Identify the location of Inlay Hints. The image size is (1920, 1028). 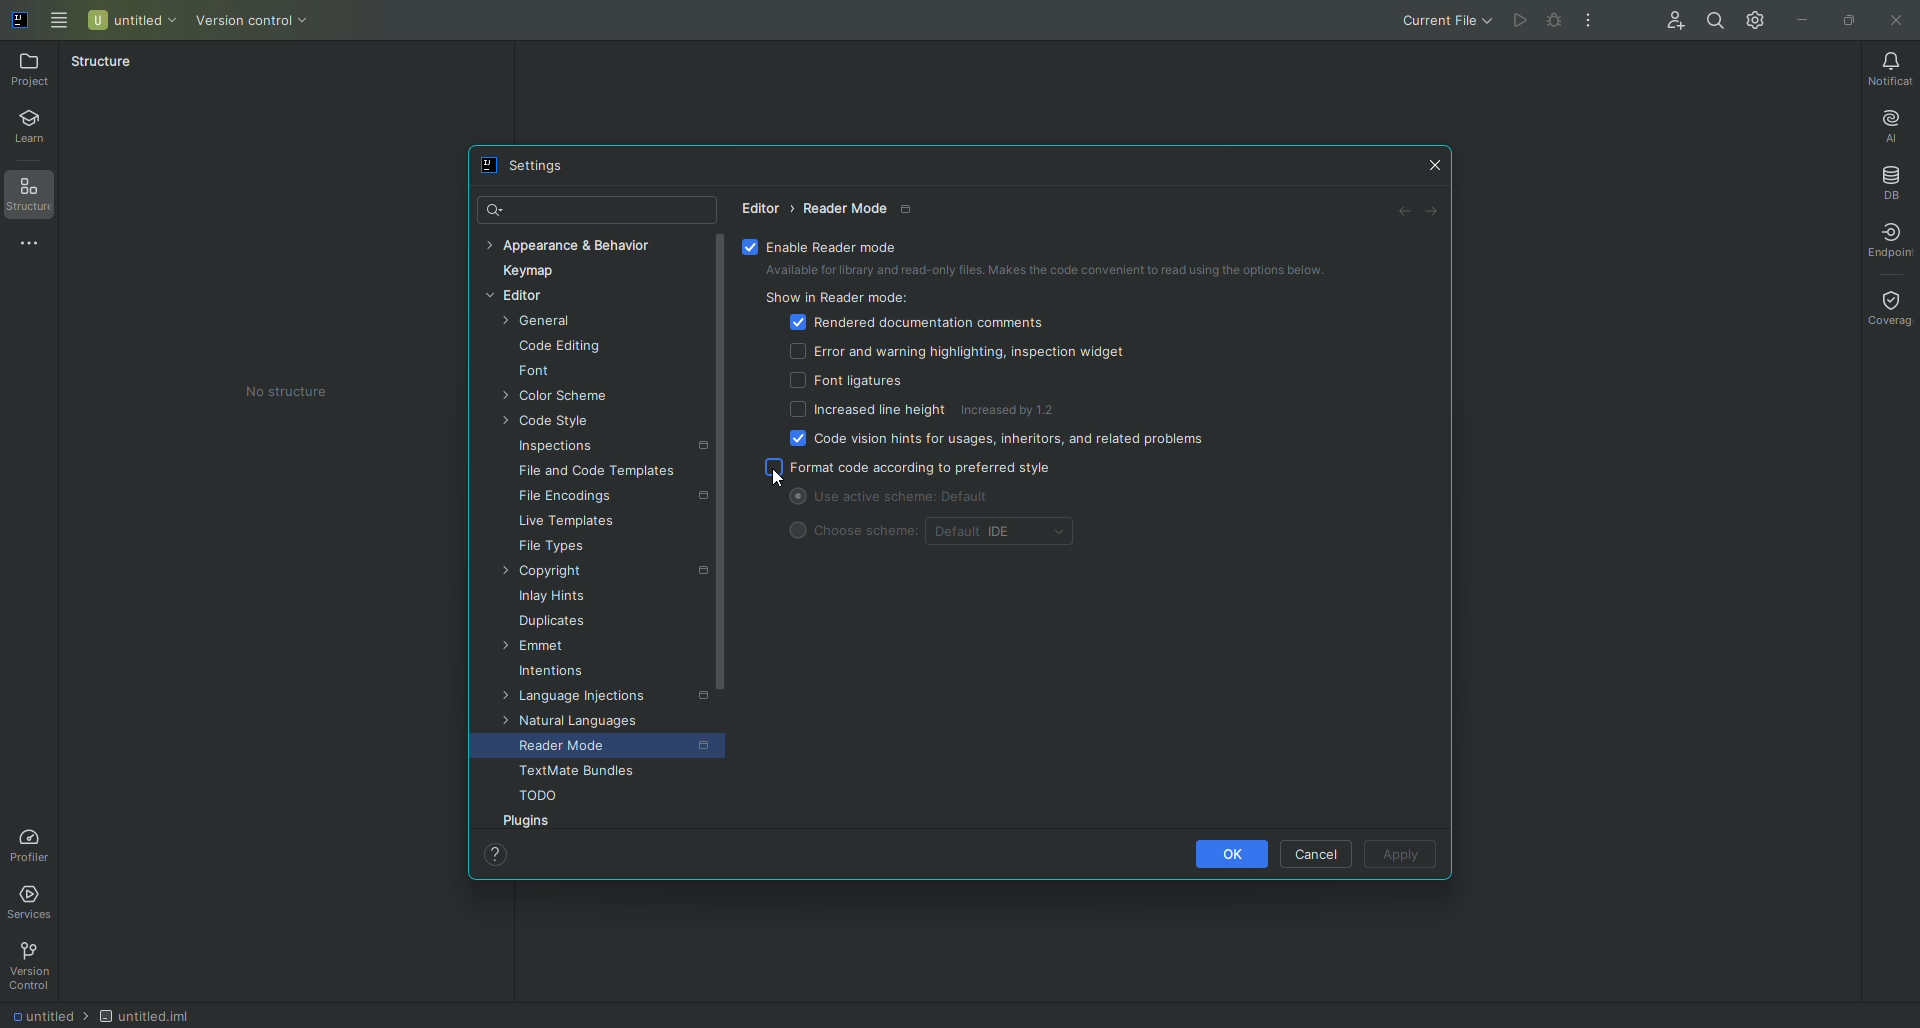
(544, 599).